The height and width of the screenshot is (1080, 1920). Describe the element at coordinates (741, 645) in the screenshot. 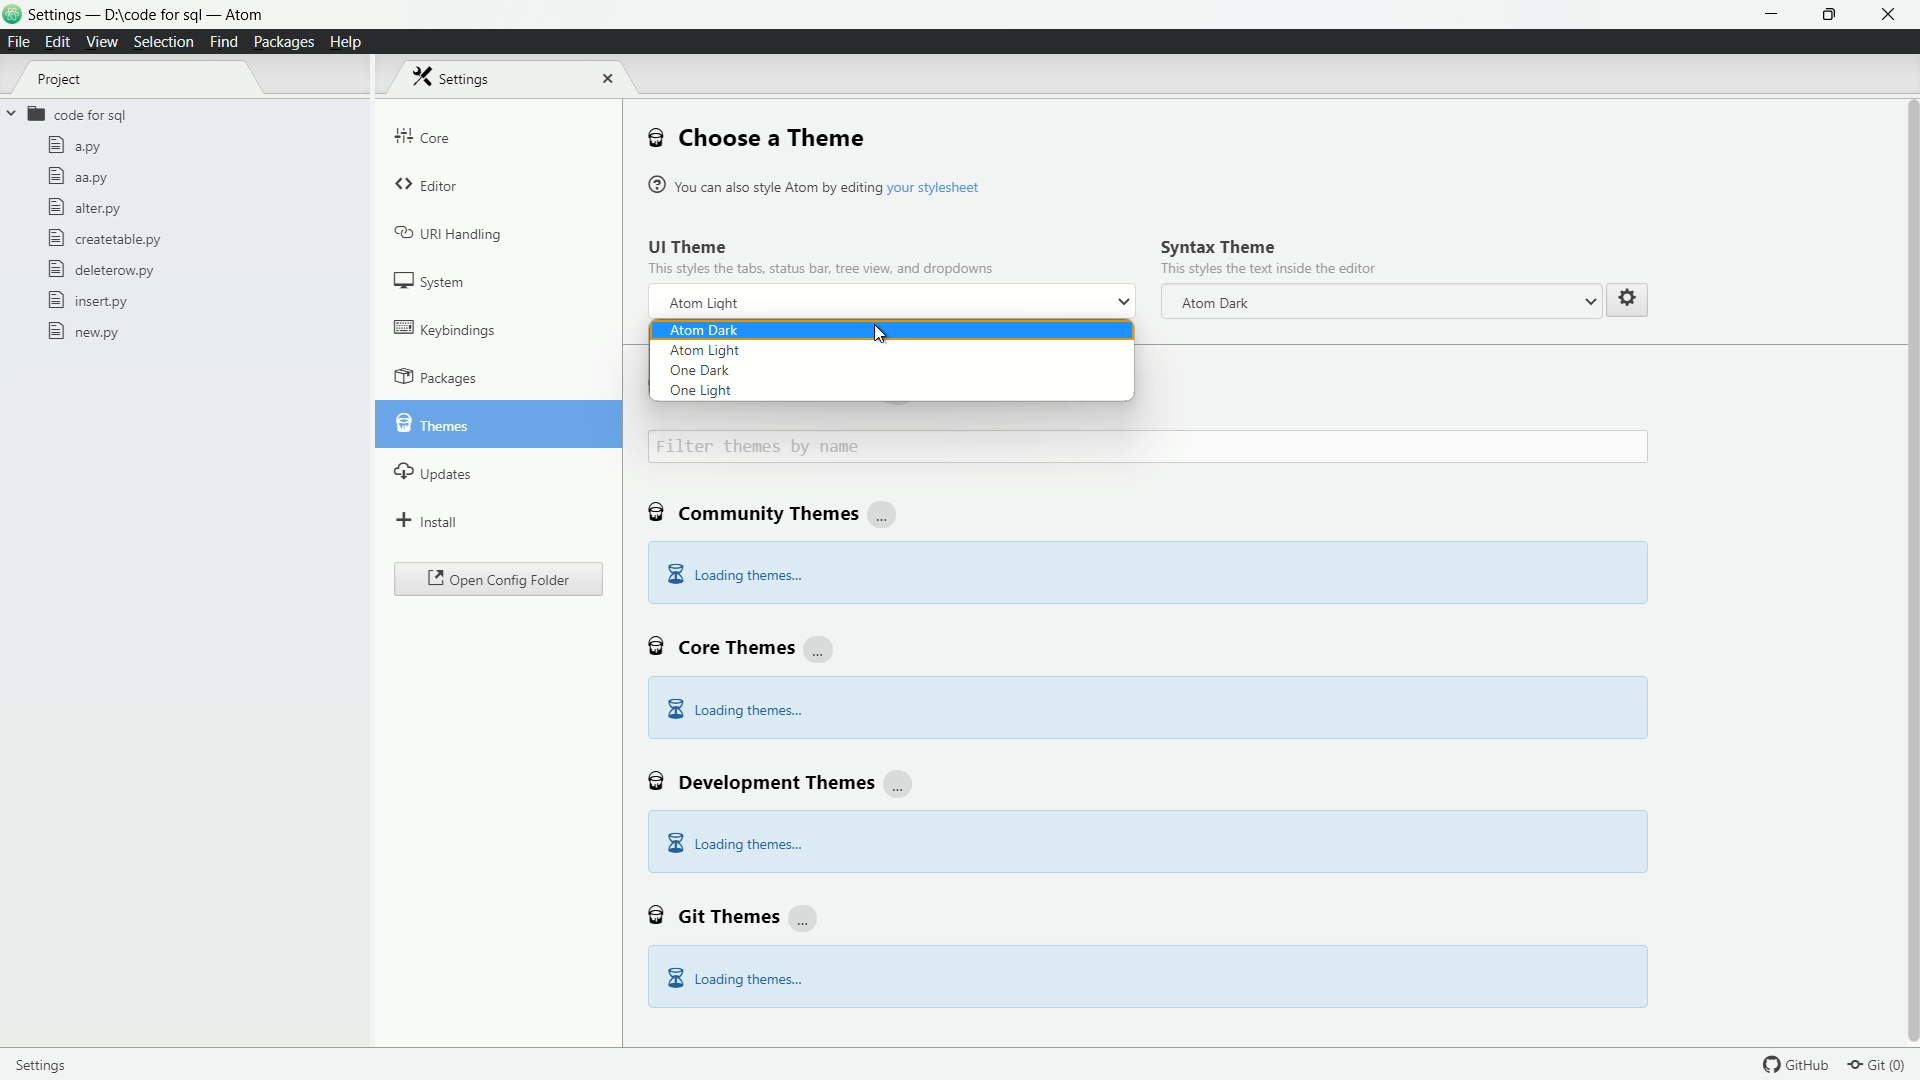

I see `core themes` at that location.